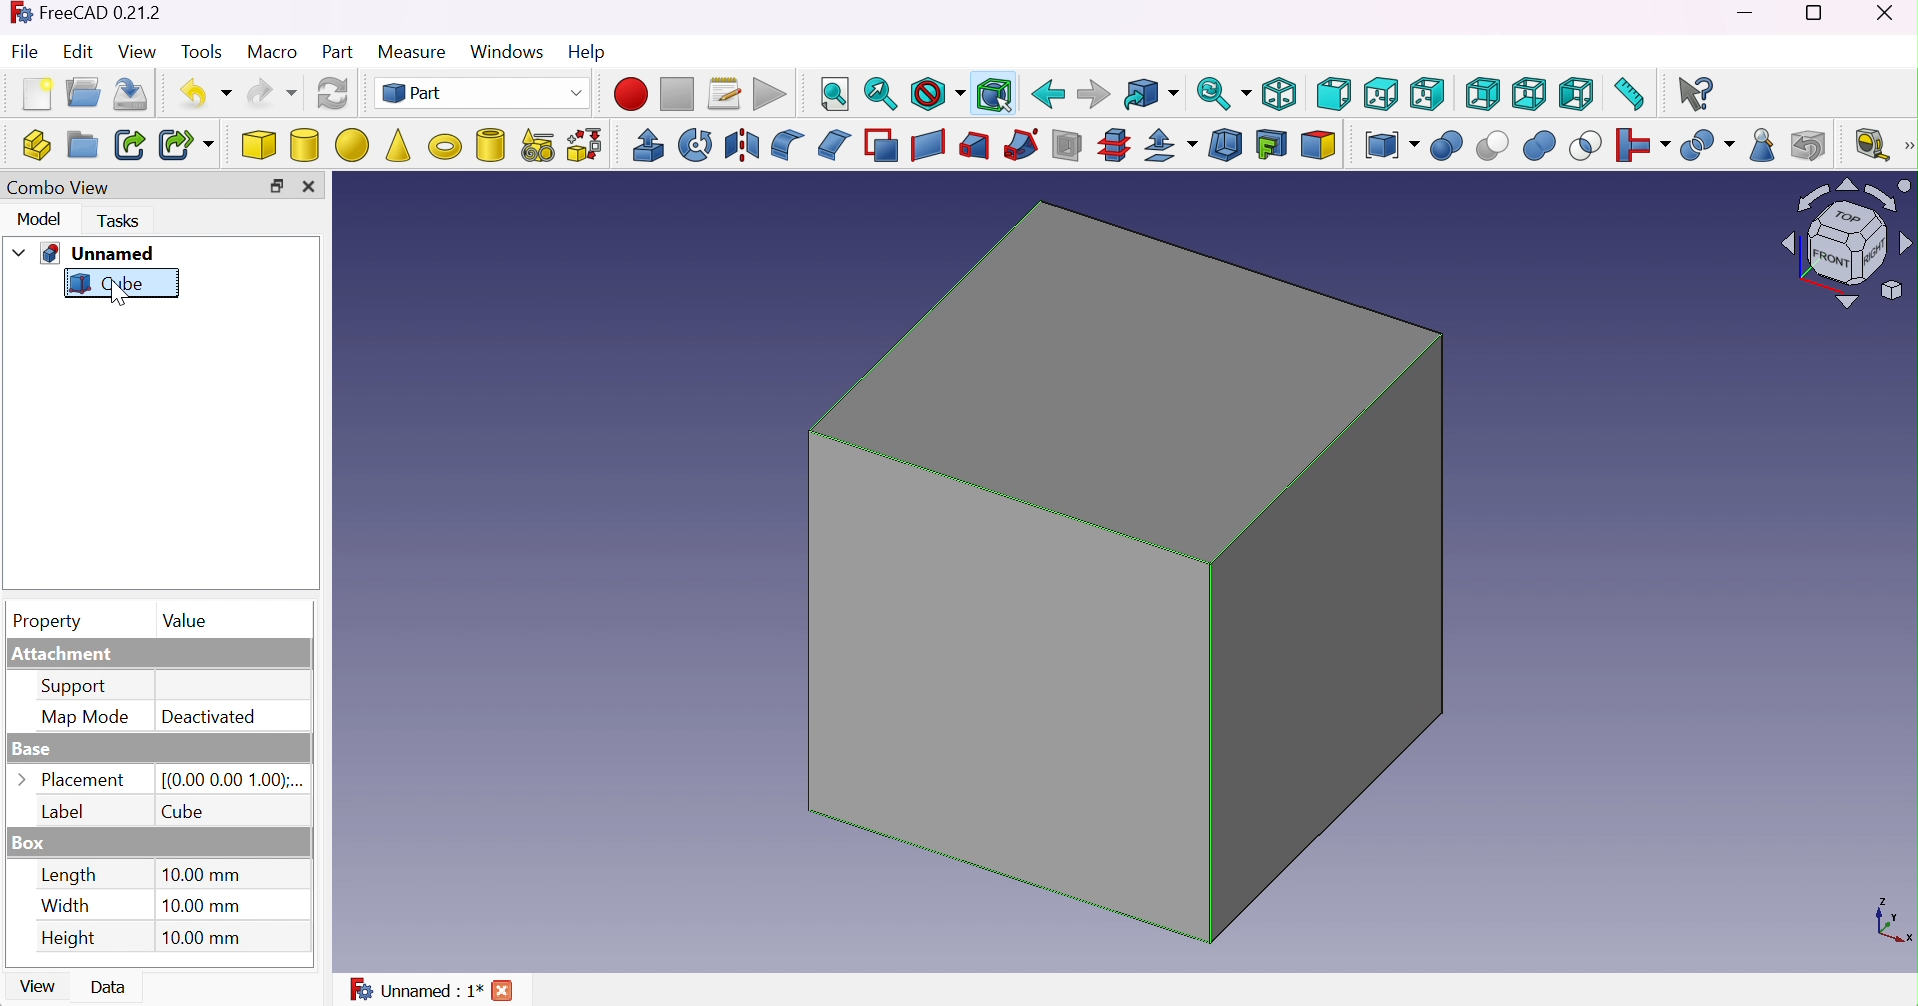 Image resolution: width=1918 pixels, height=1006 pixels. Describe the element at coordinates (630, 94) in the screenshot. I see `Macro recording` at that location.